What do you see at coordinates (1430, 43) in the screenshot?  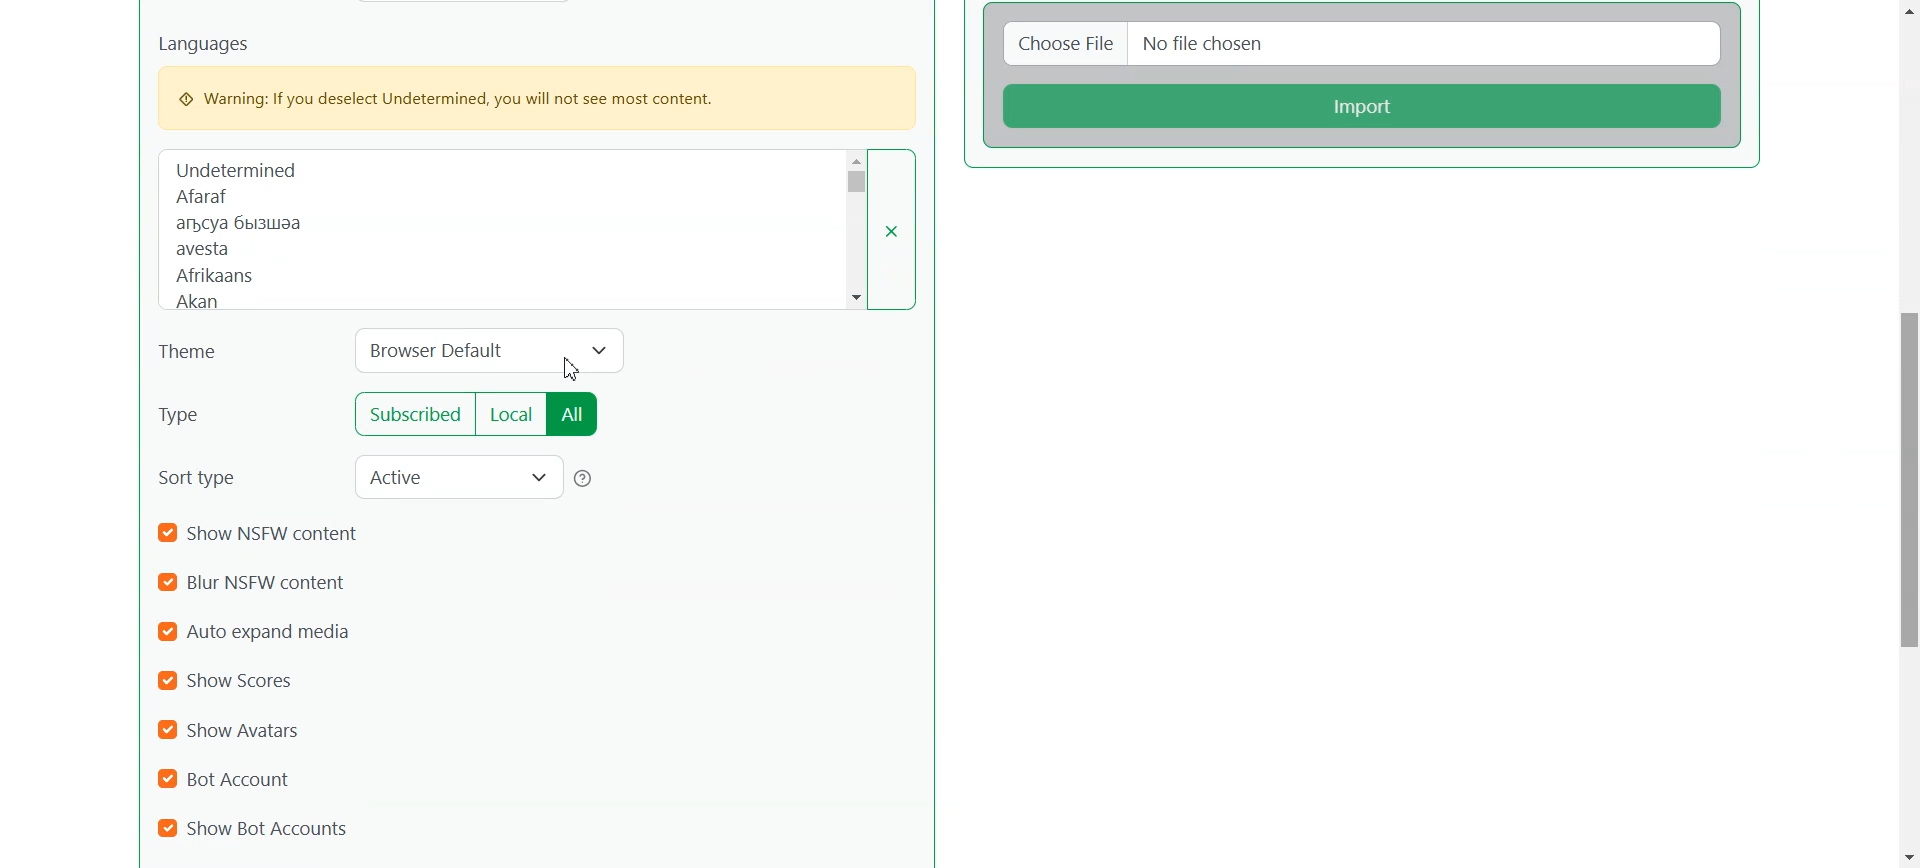 I see `no file chosen` at bounding box center [1430, 43].